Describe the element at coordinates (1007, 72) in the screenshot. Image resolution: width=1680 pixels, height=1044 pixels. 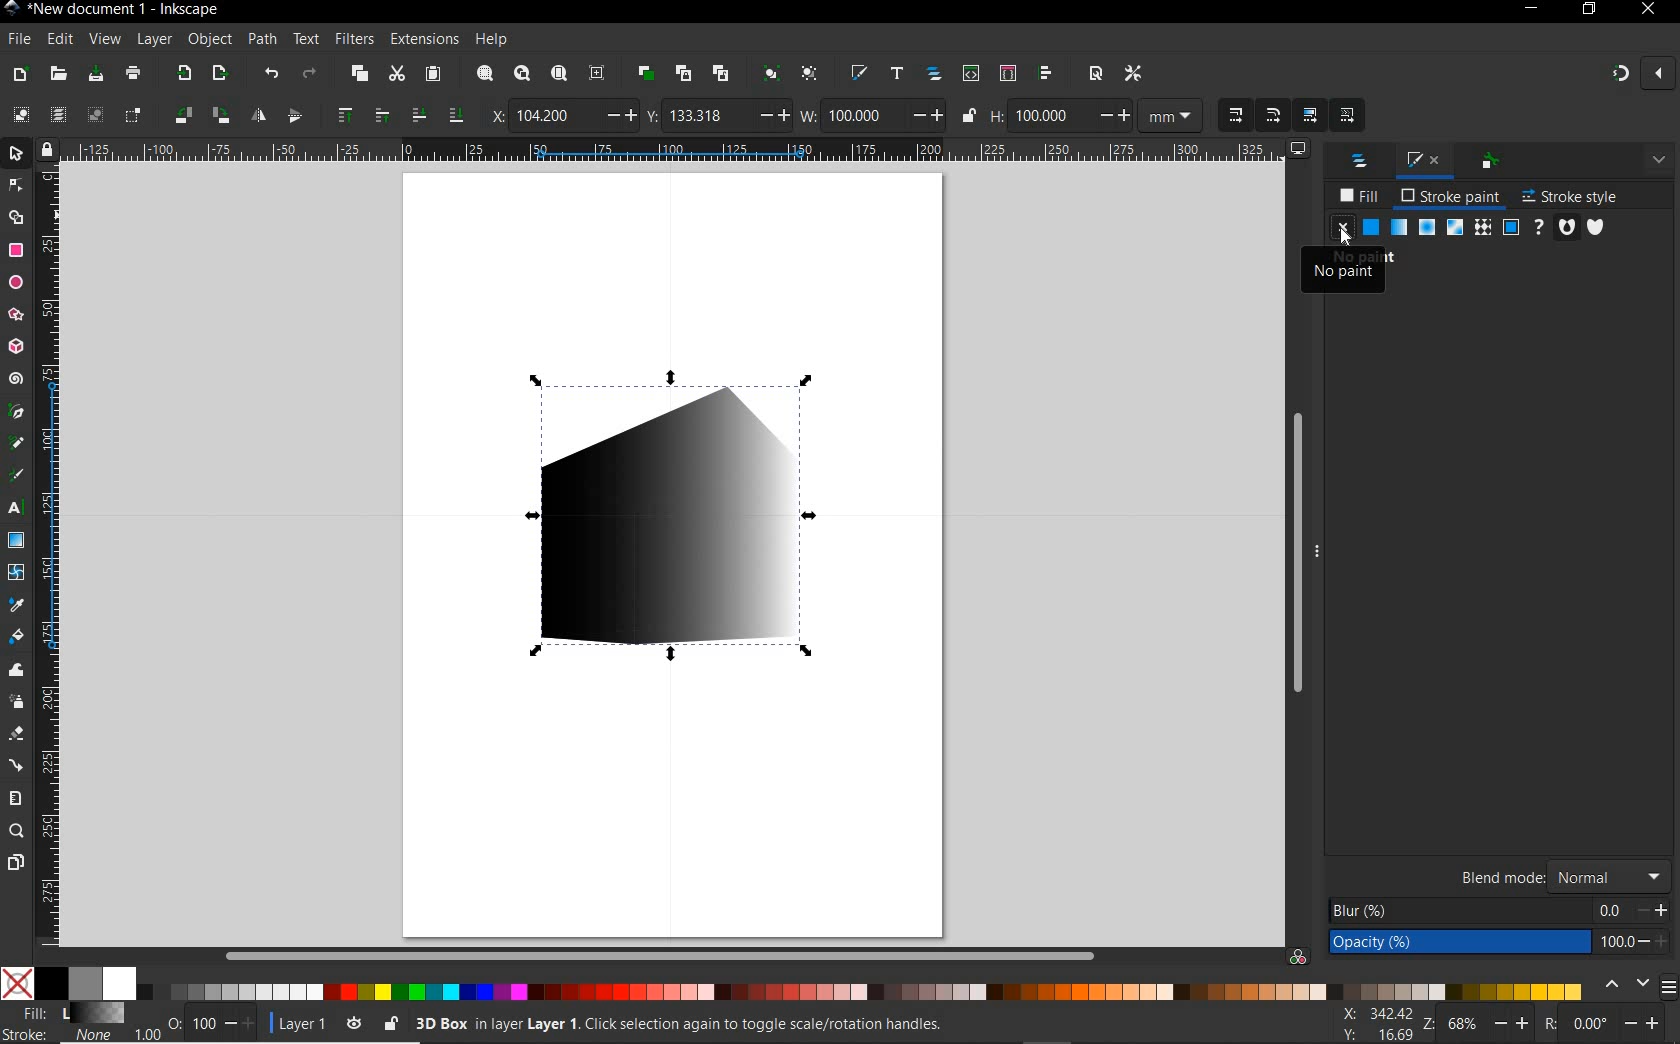
I see `OPEN SELECTORS` at that location.